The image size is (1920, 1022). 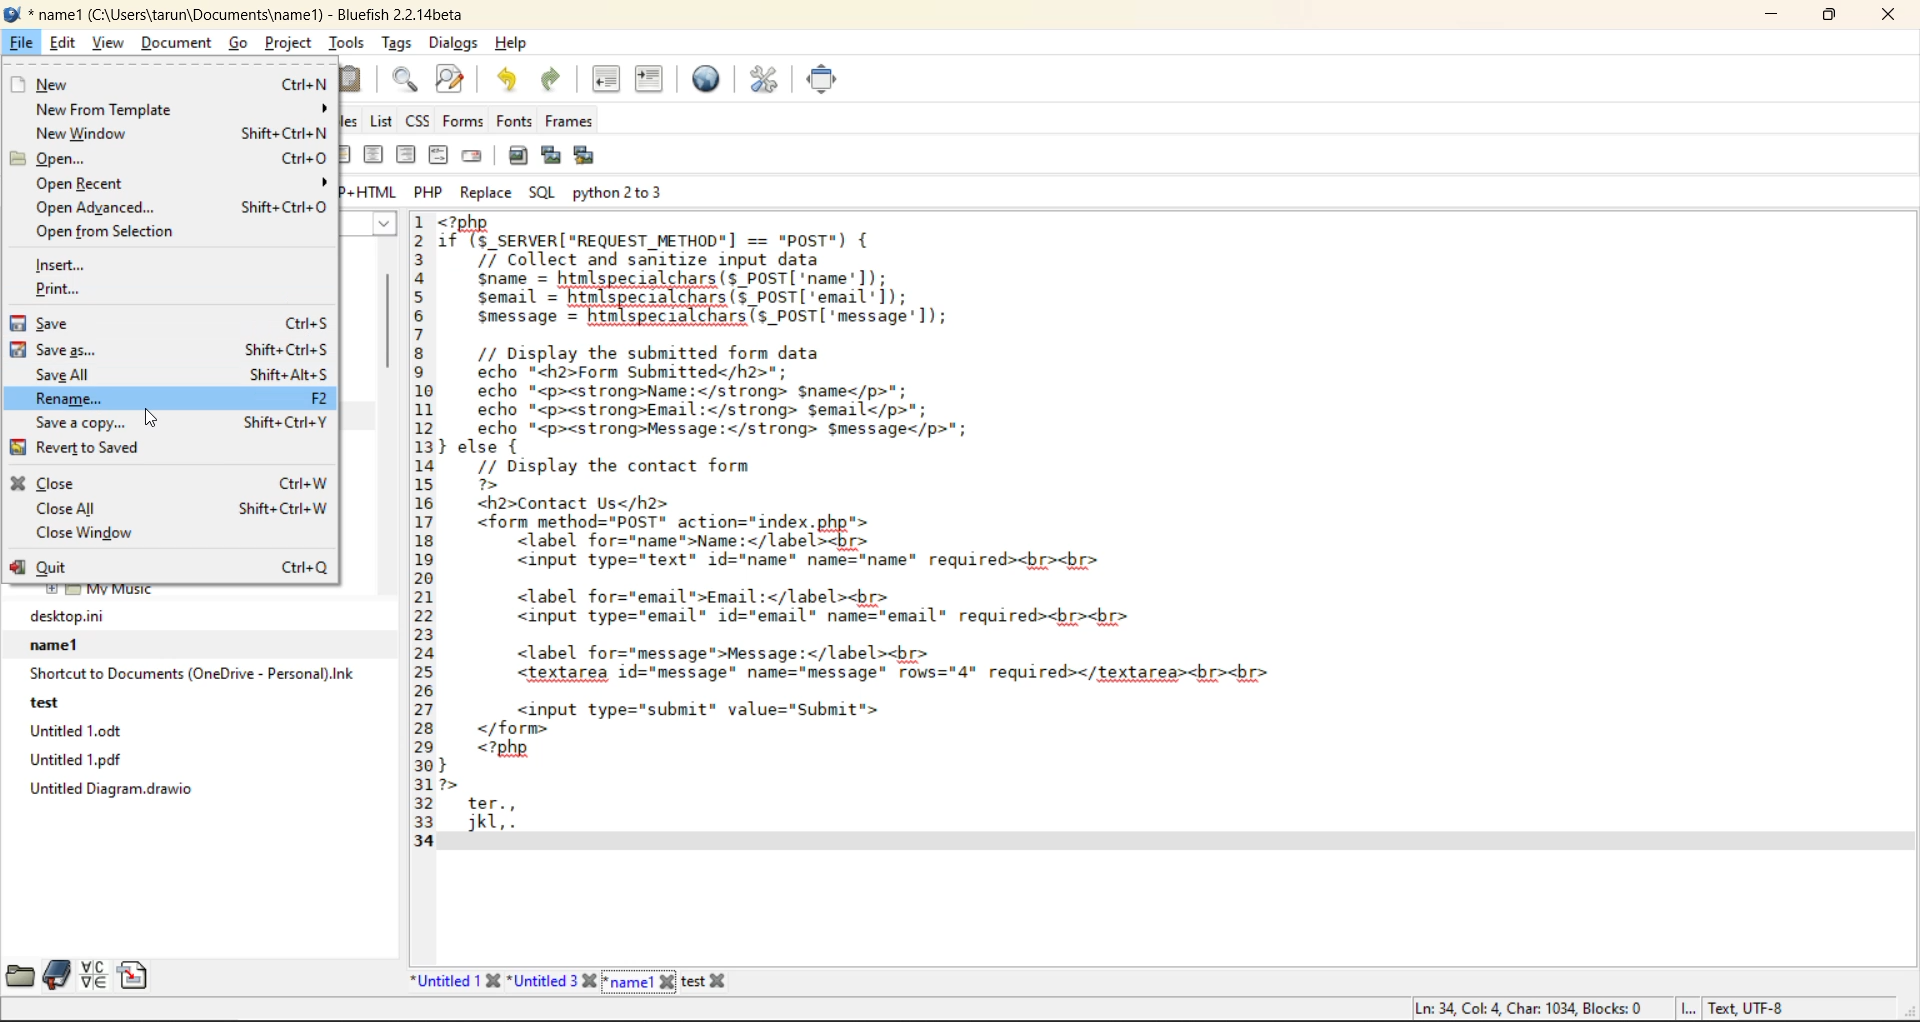 What do you see at coordinates (169, 351) in the screenshot?
I see `save as` at bounding box center [169, 351].